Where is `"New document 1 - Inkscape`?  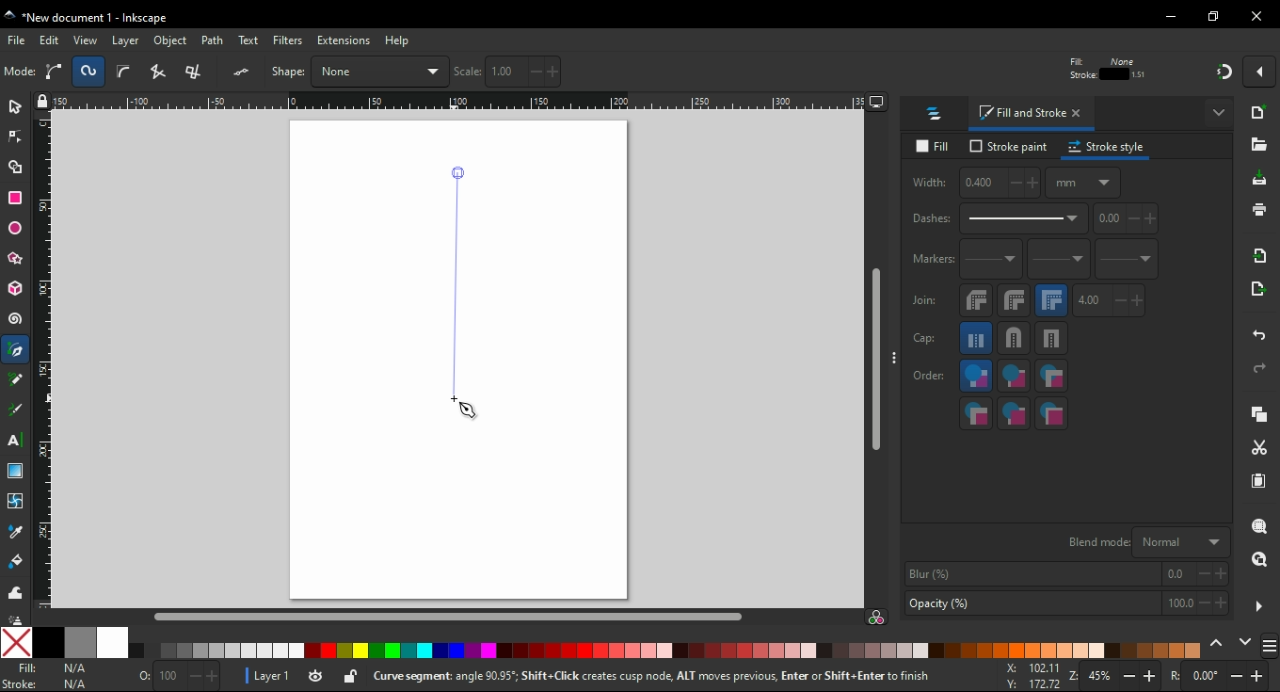
"New document 1 - Inkscape is located at coordinates (88, 19).